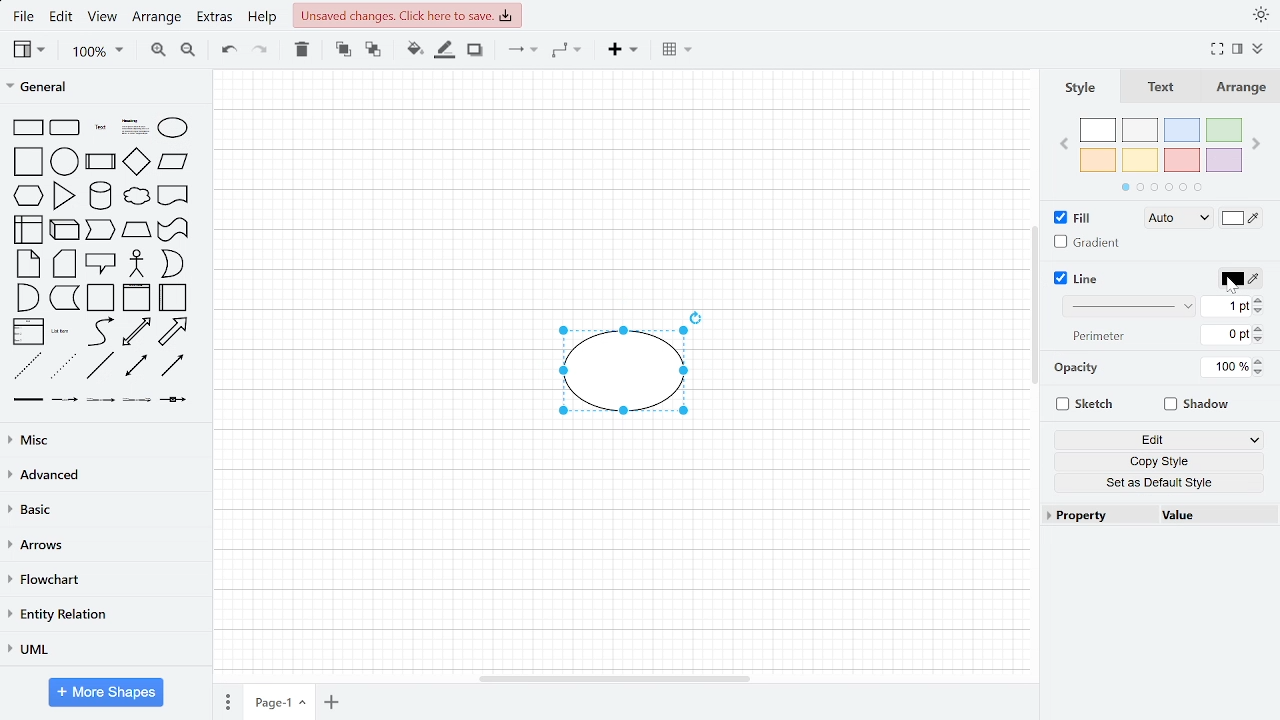  I want to click on view, so click(106, 19).